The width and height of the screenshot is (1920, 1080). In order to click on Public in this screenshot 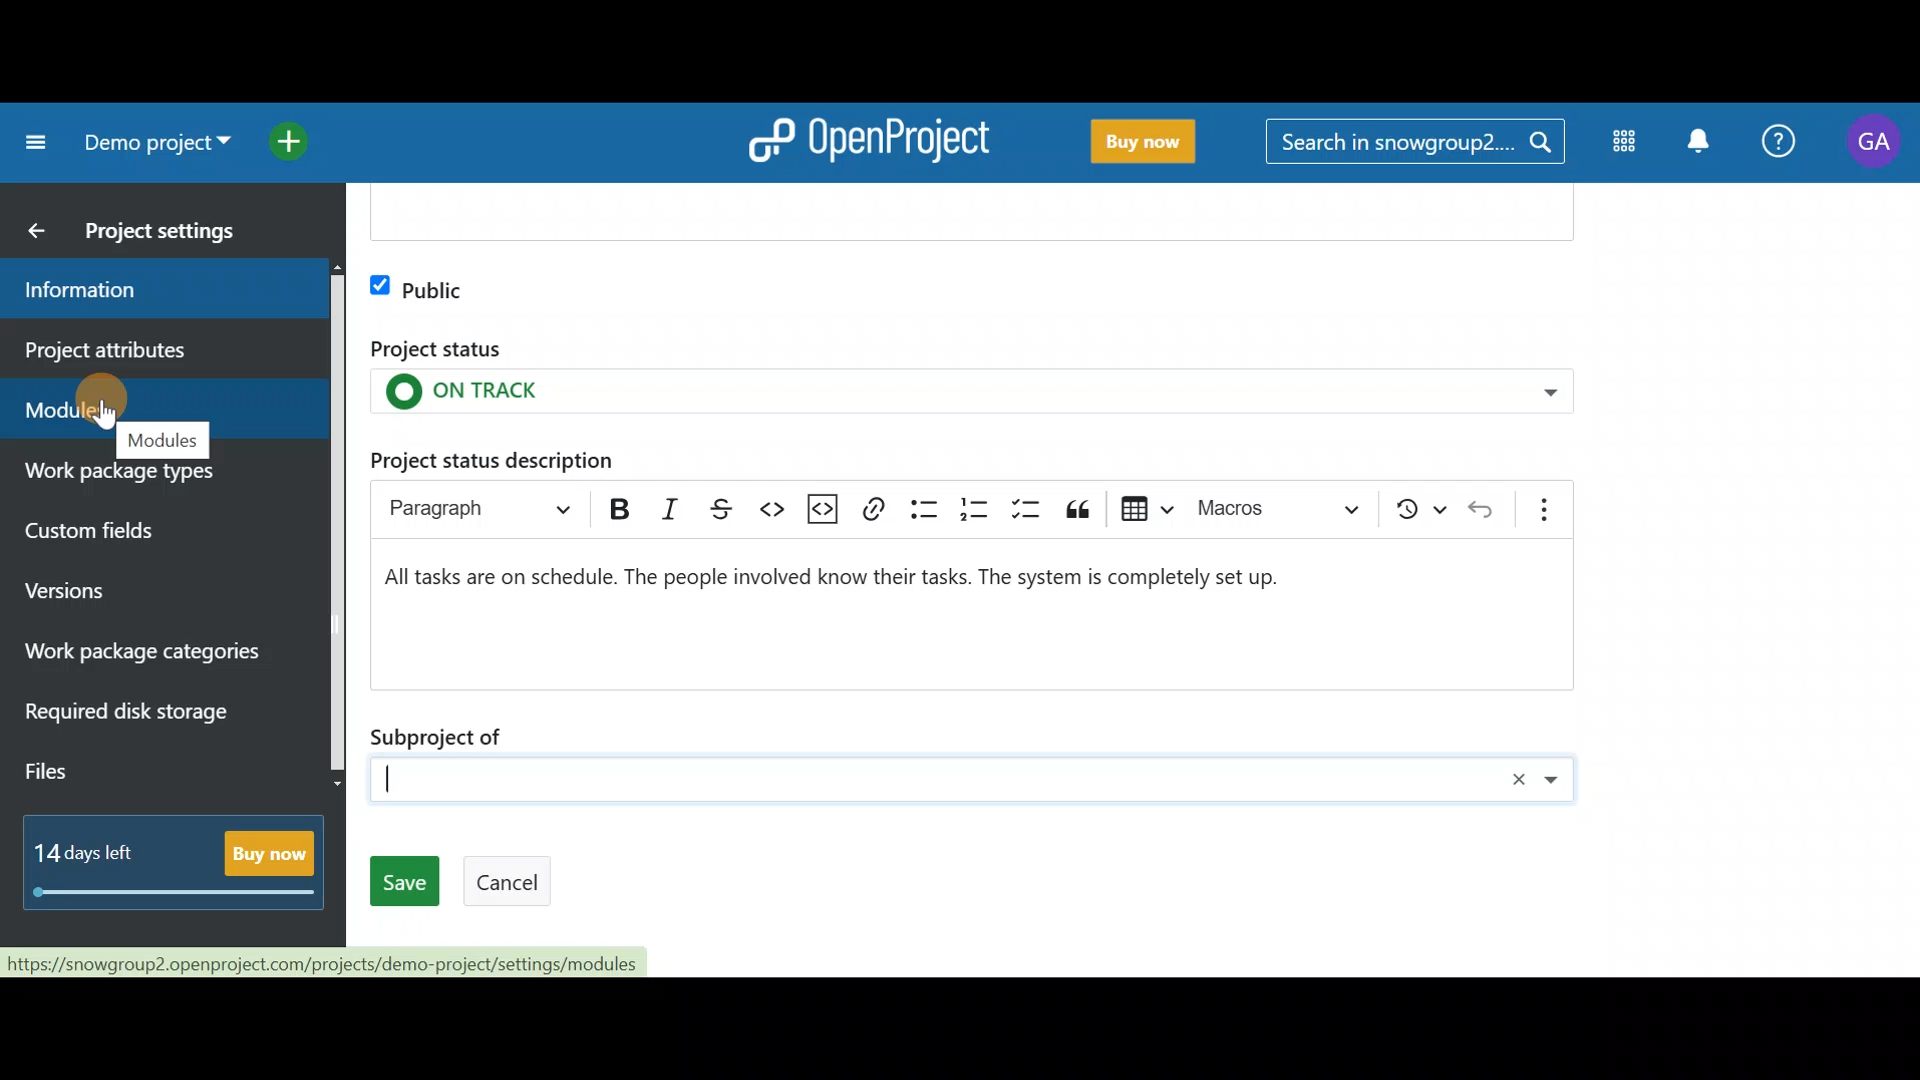, I will do `click(419, 285)`.